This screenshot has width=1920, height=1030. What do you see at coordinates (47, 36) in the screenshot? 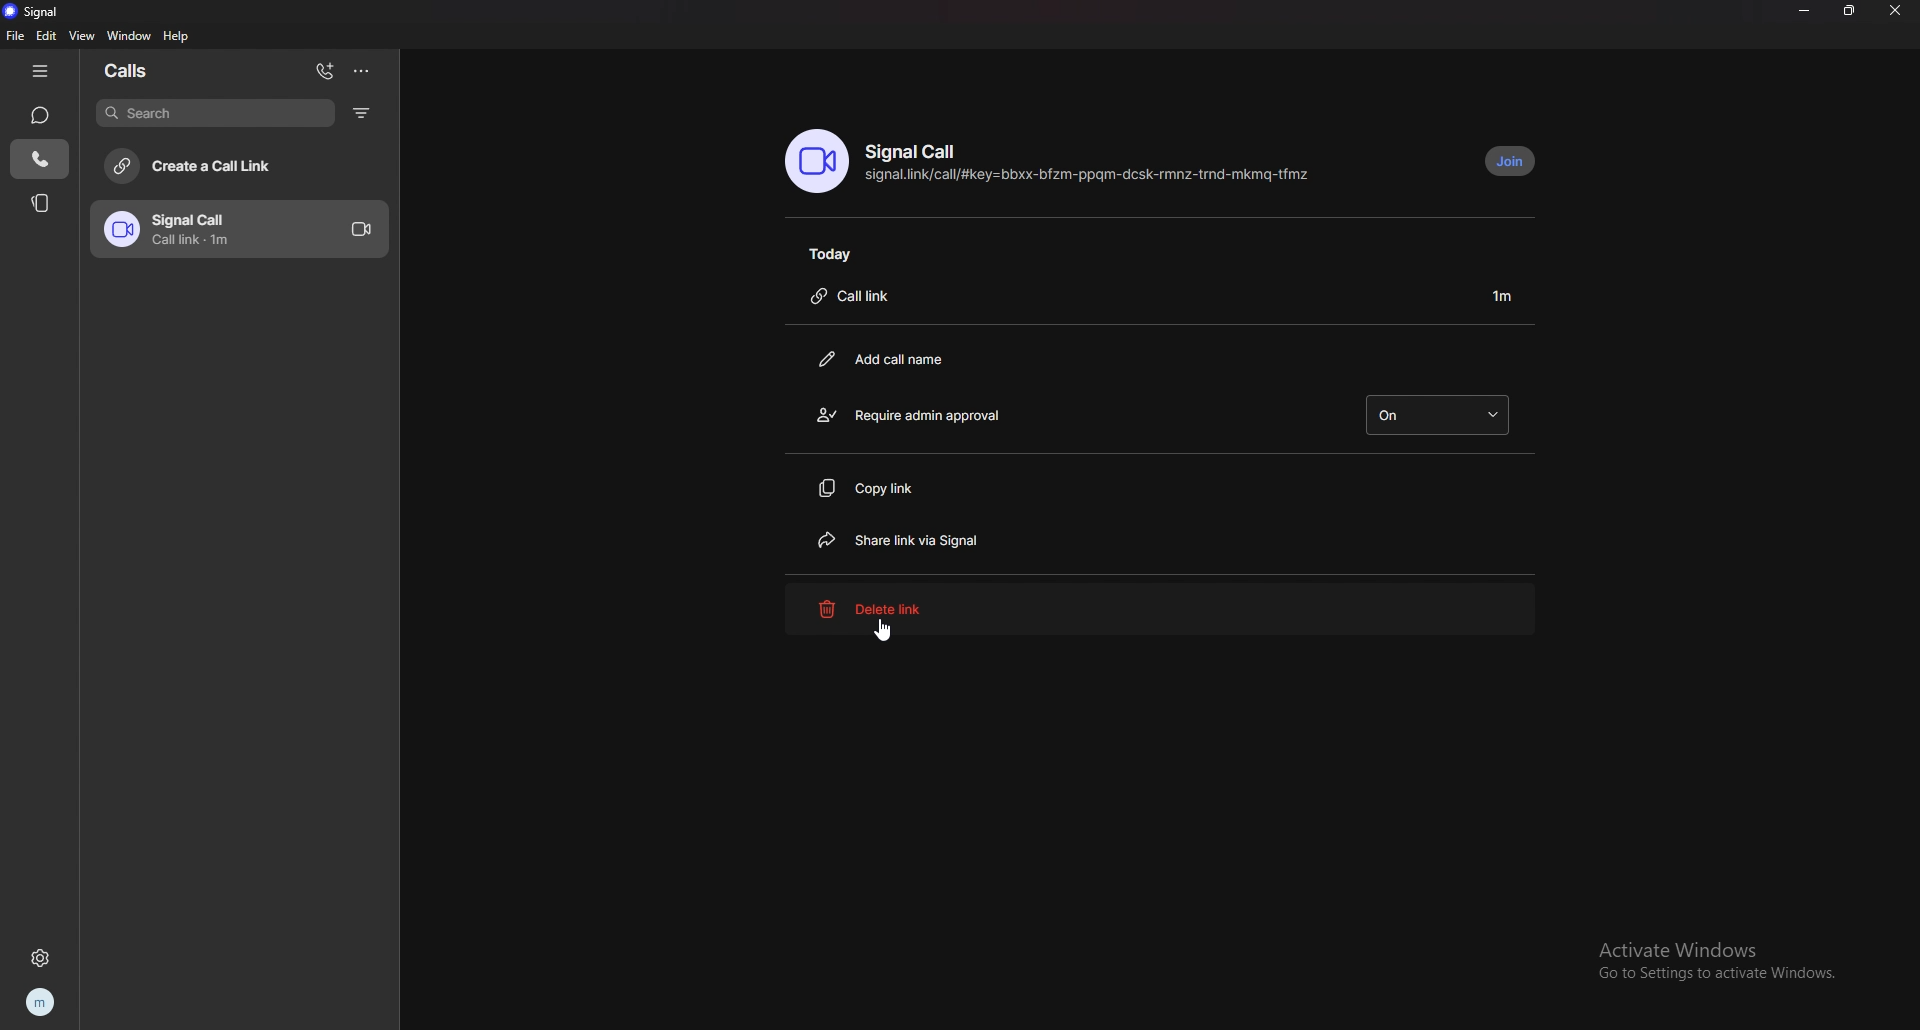
I see `edit` at bounding box center [47, 36].